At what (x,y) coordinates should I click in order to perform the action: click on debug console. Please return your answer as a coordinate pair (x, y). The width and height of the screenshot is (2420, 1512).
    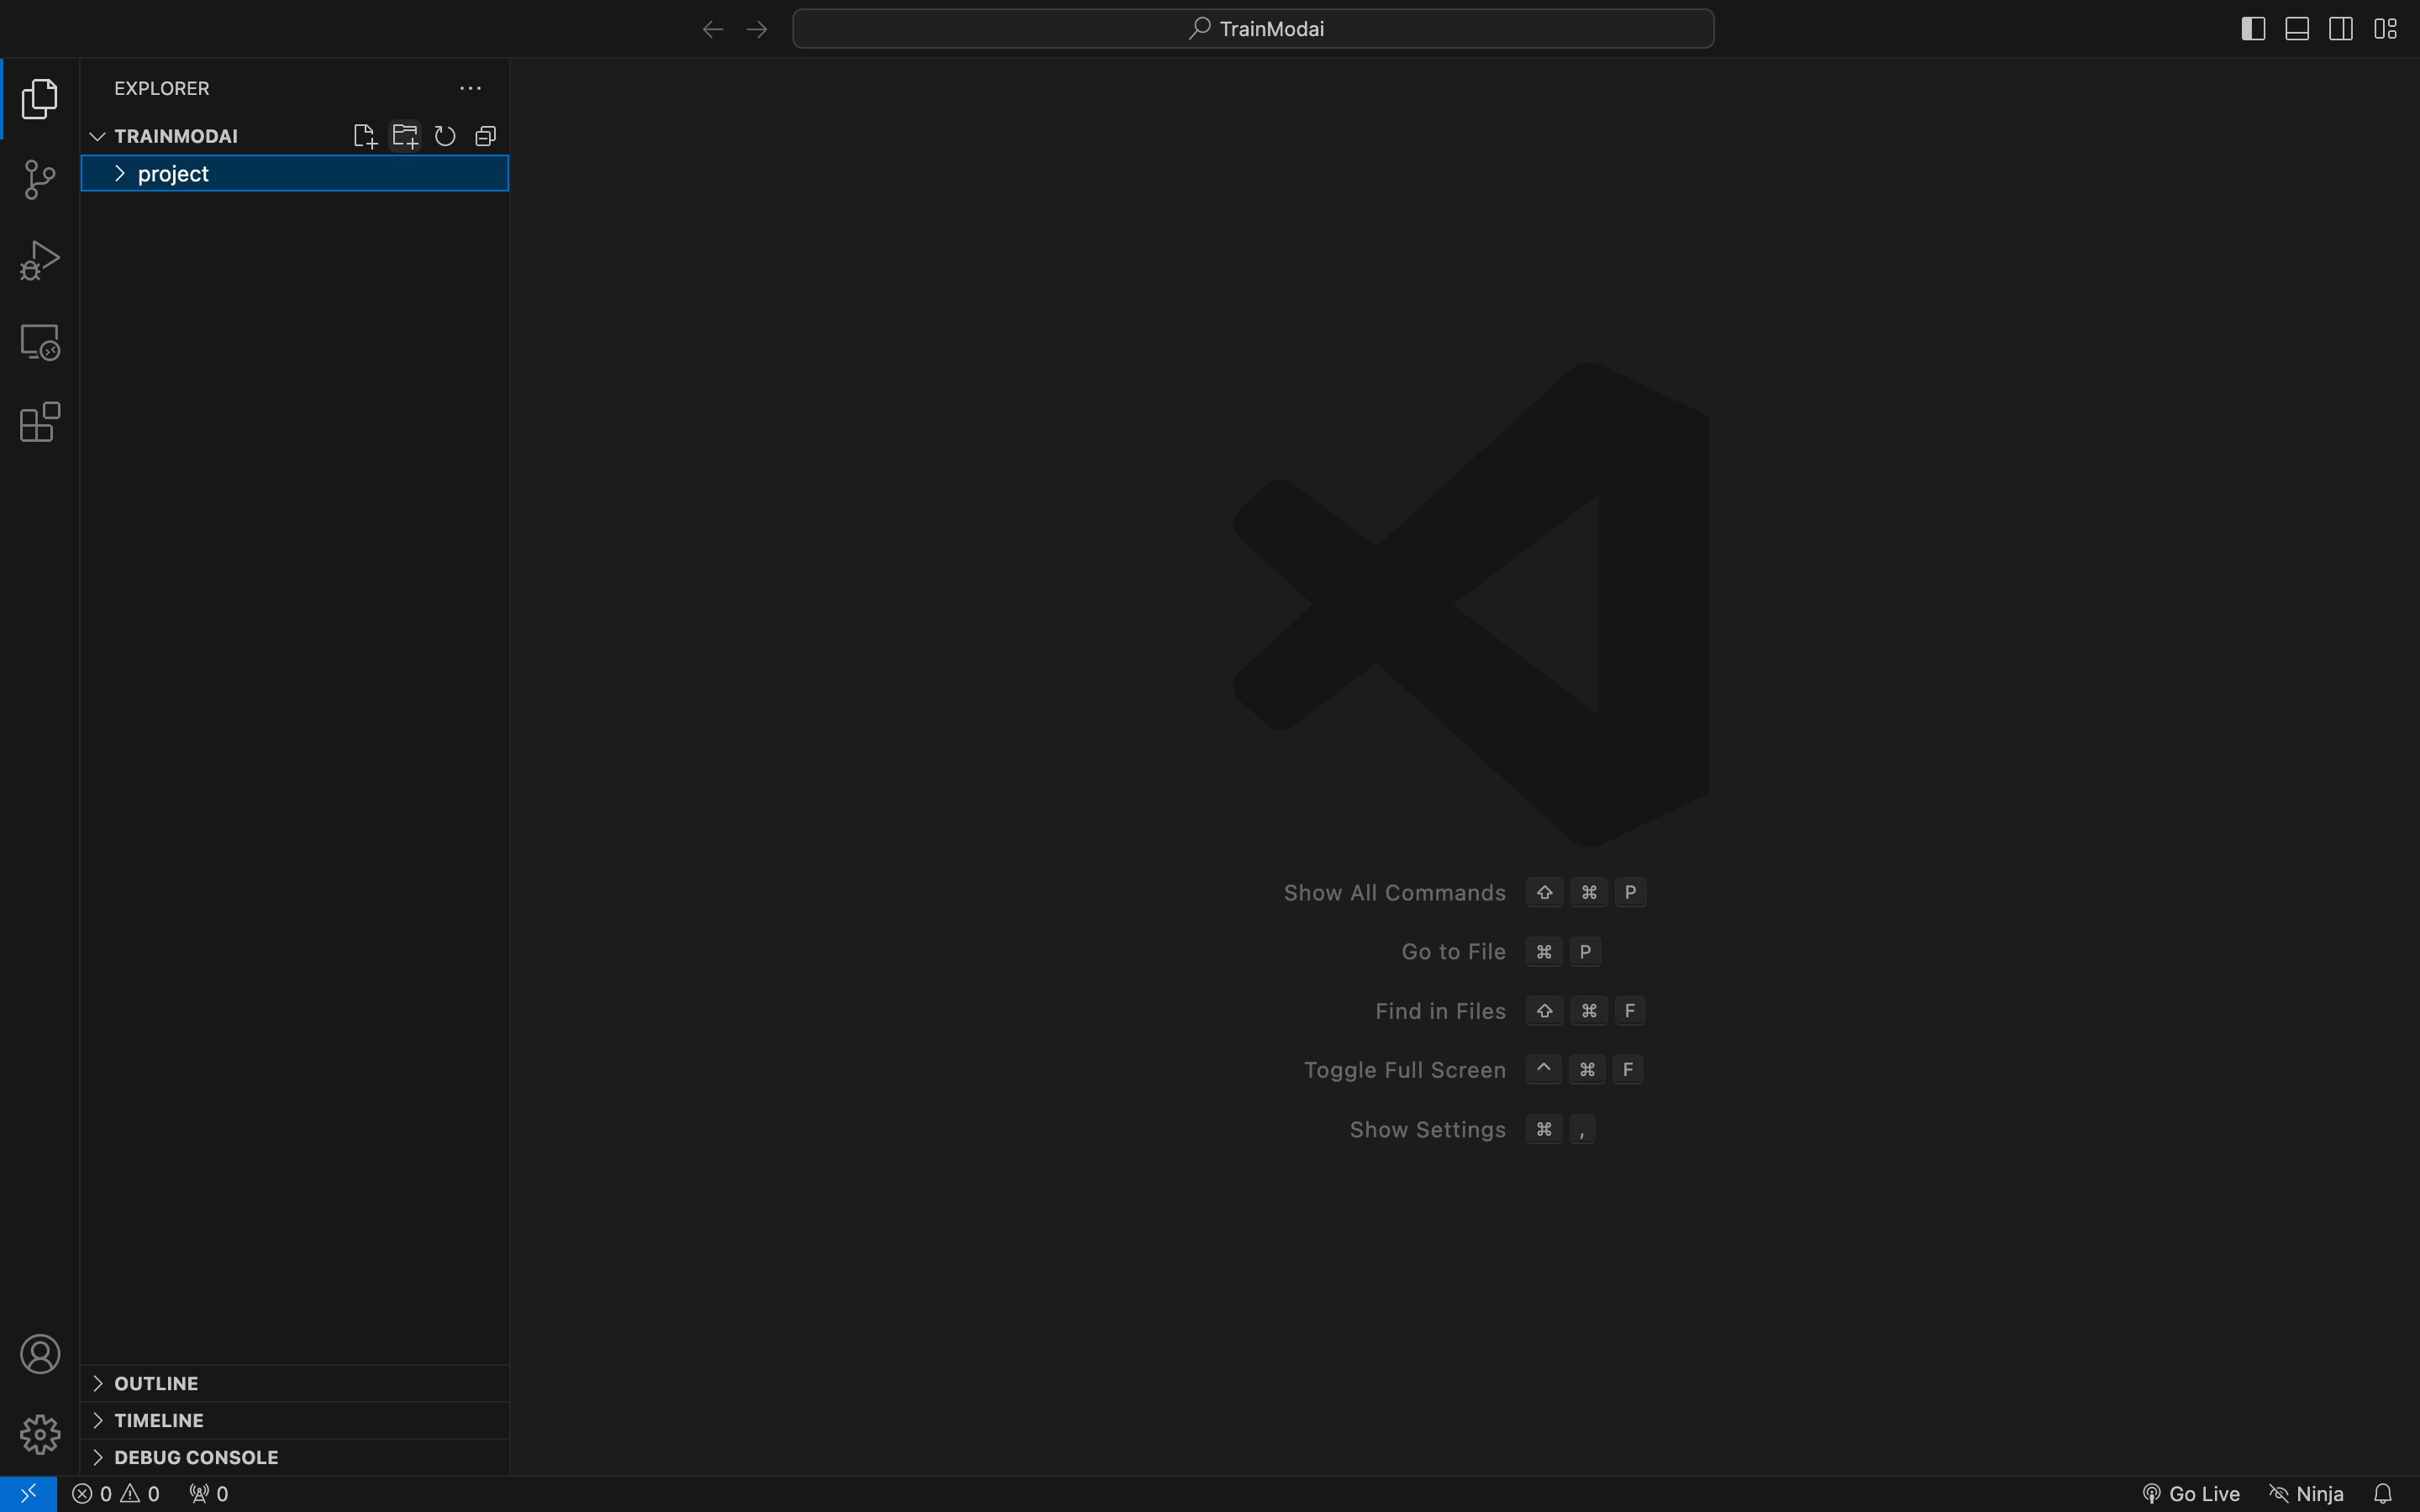
    Looking at the image, I should click on (190, 1454).